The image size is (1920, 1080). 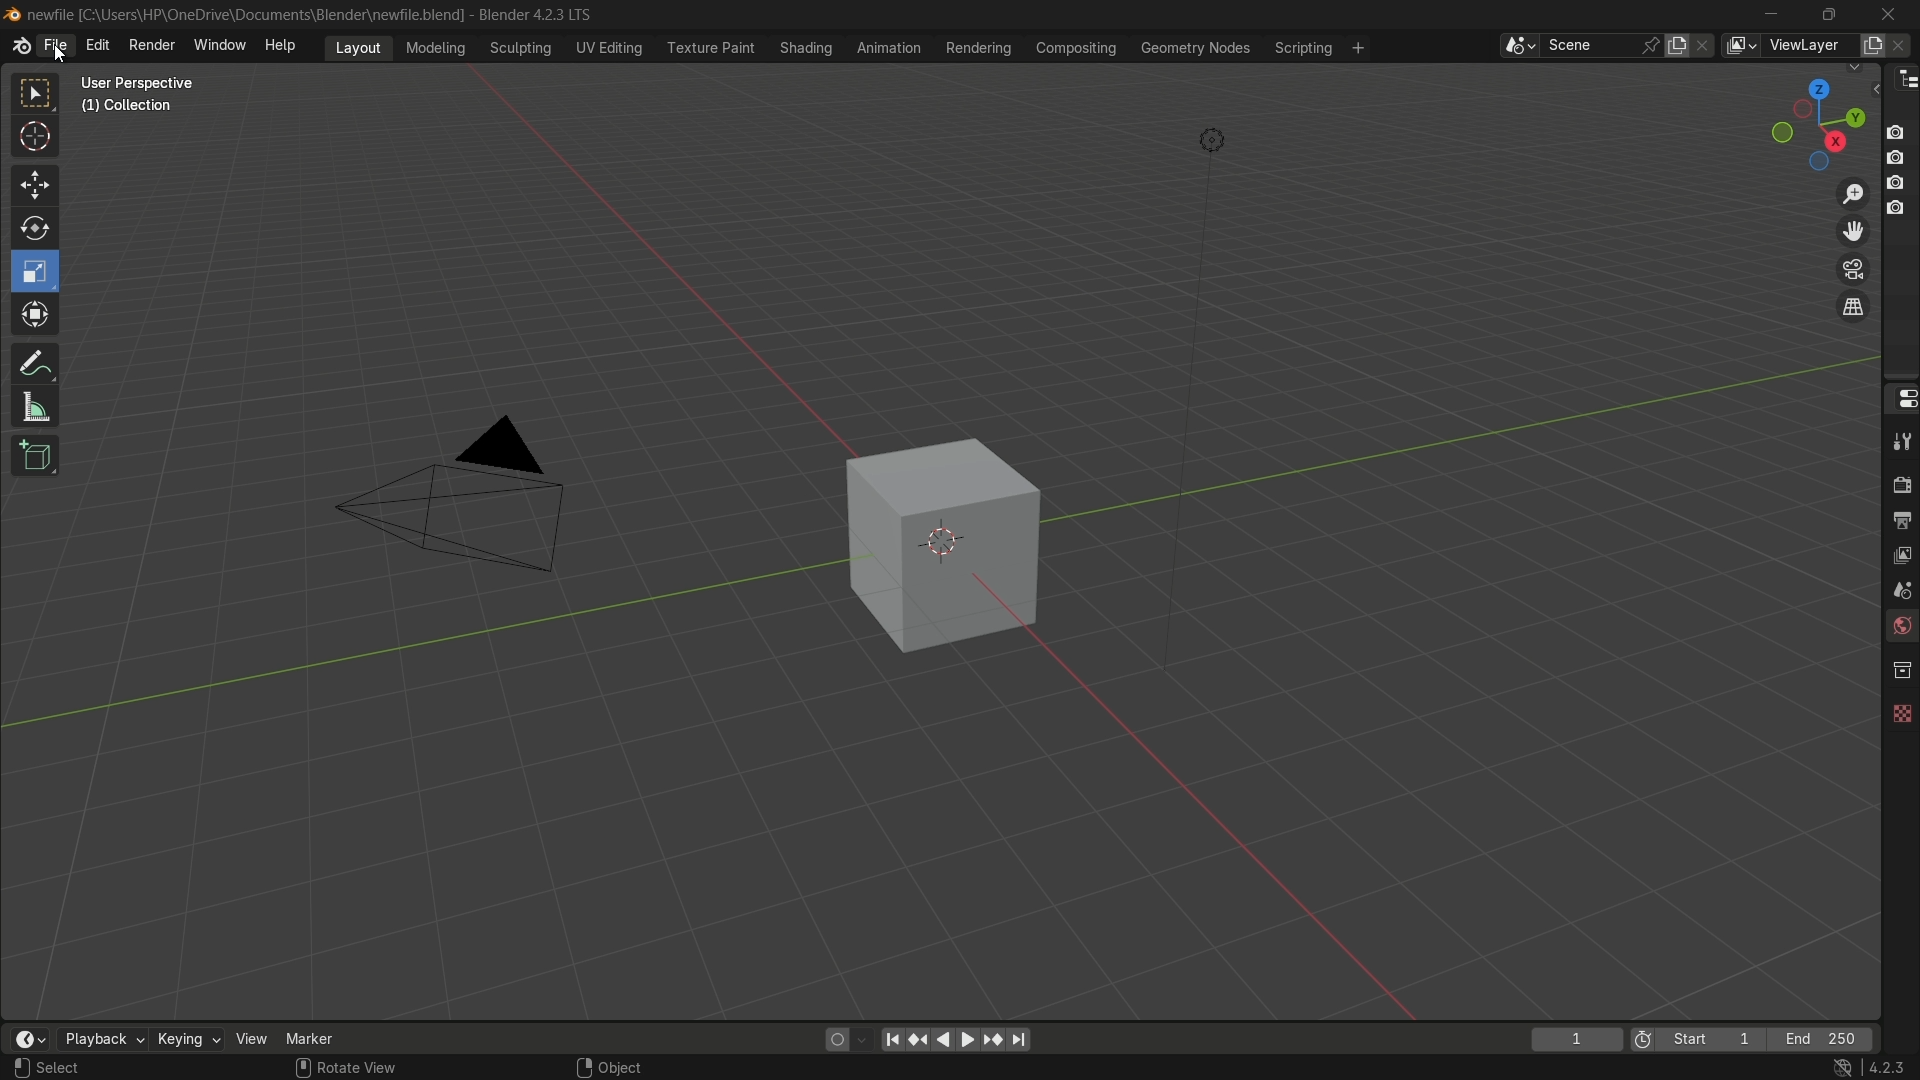 What do you see at coordinates (1898, 482) in the screenshot?
I see `render` at bounding box center [1898, 482].